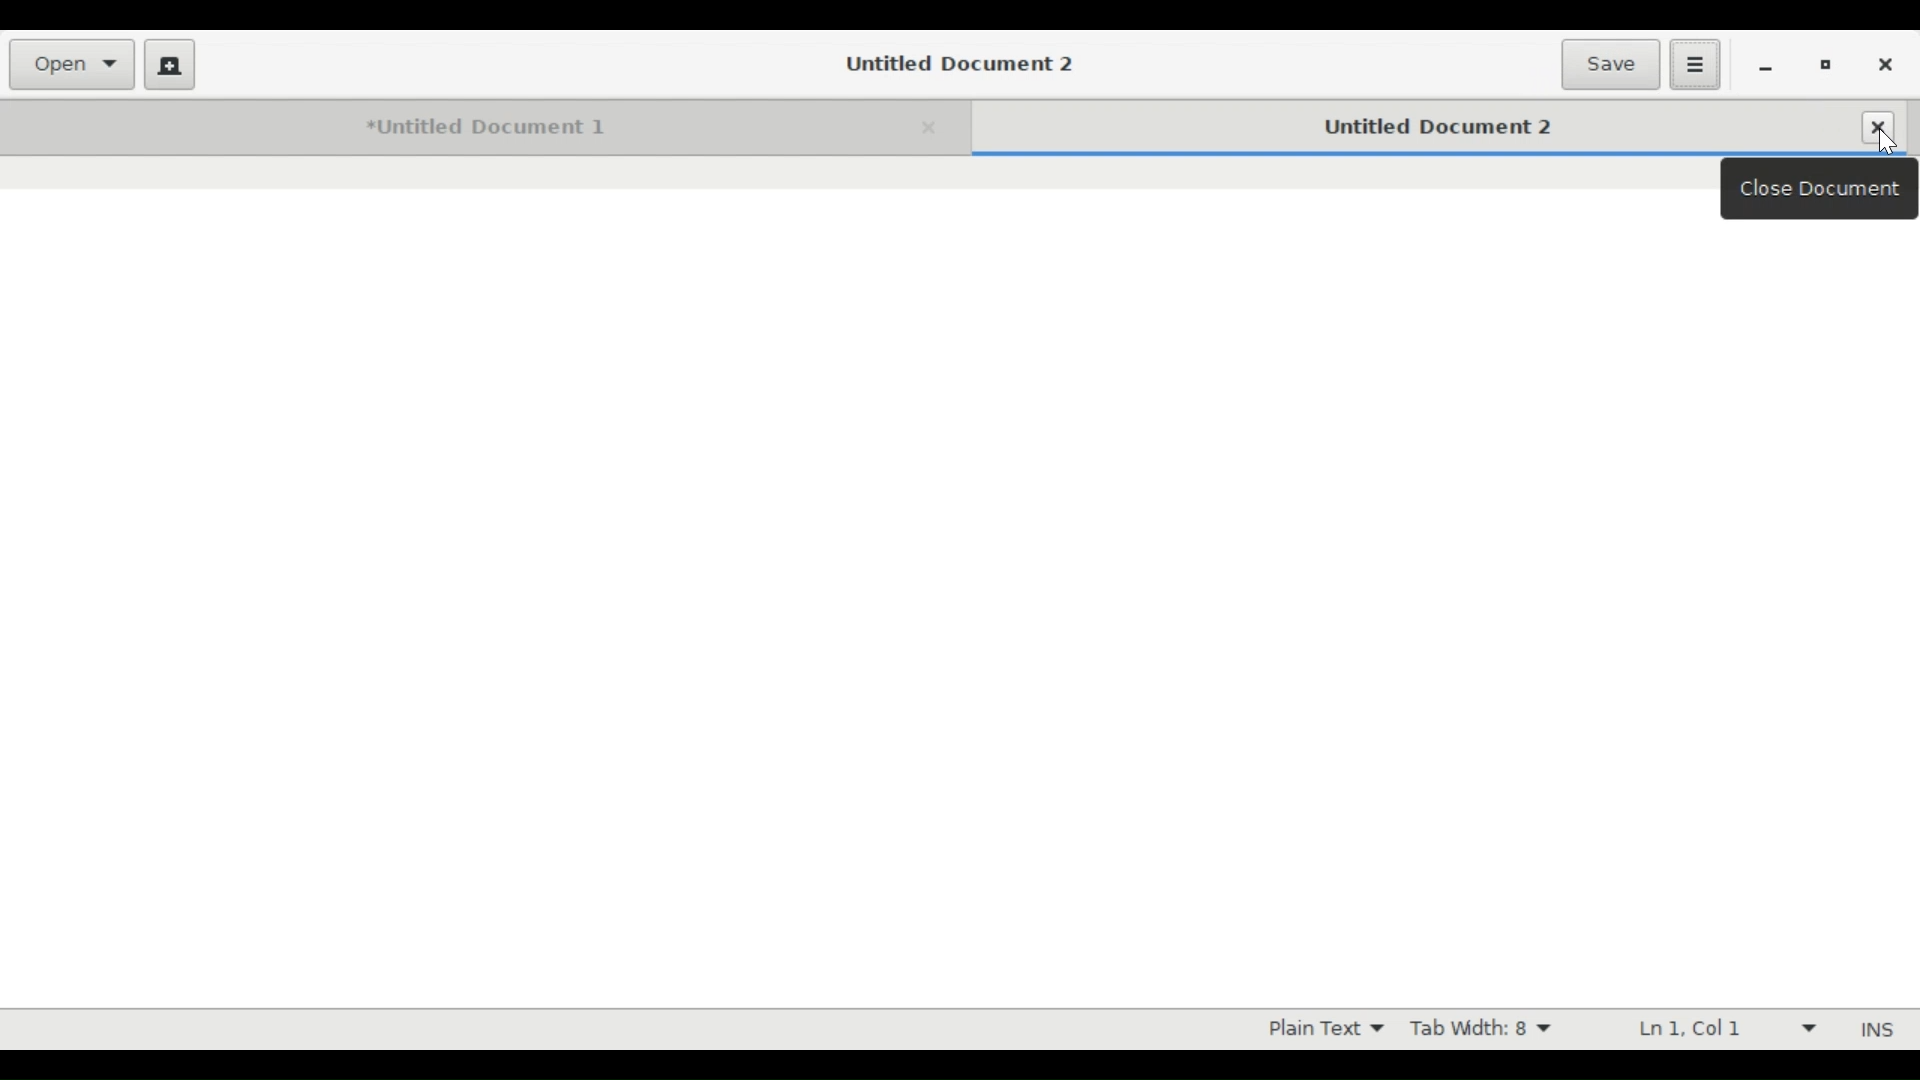 This screenshot has height=1080, width=1920. Describe the element at coordinates (1825, 64) in the screenshot. I see `restore` at that location.